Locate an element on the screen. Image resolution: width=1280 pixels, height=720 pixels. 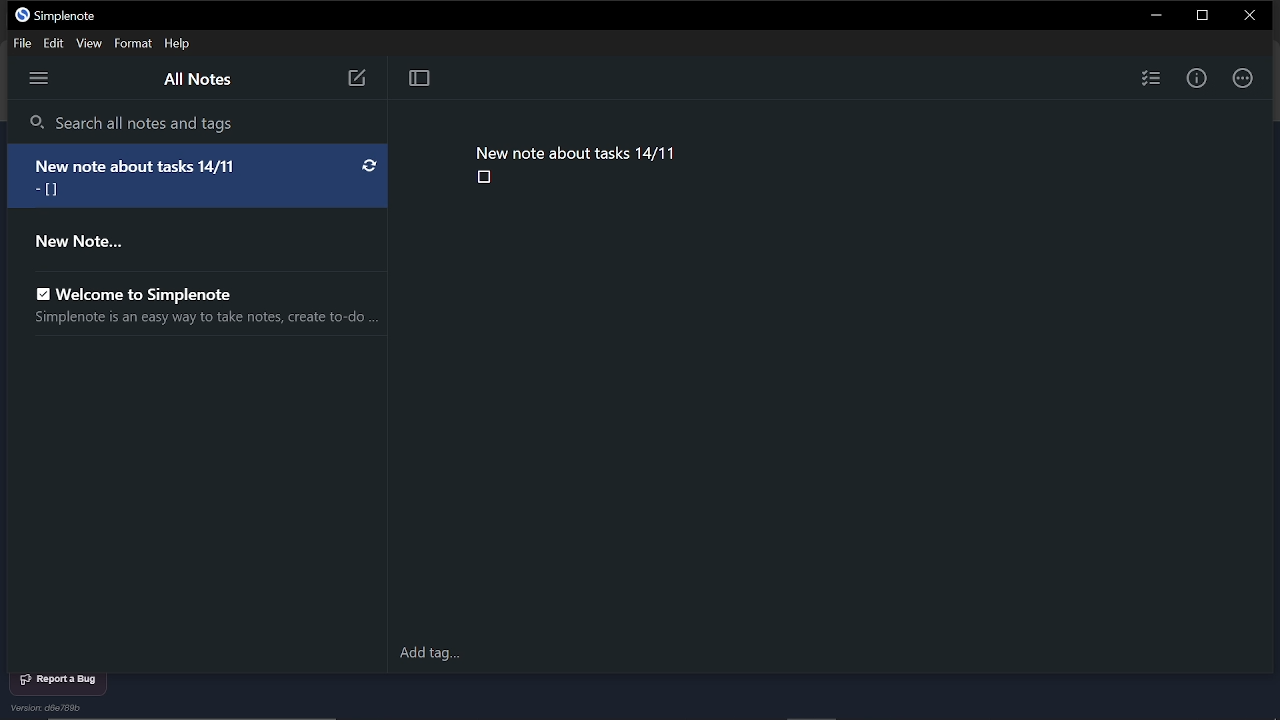
New note about tasks 14/11
~[ is located at coordinates (200, 175).